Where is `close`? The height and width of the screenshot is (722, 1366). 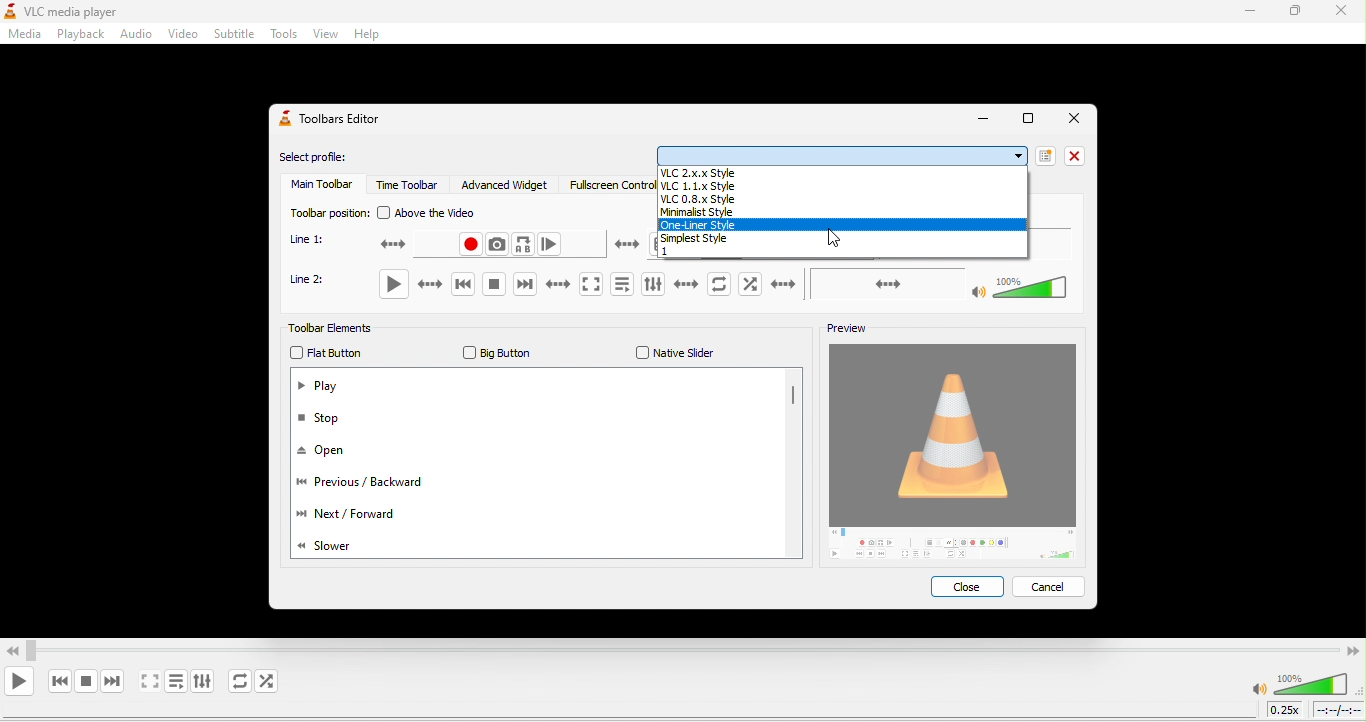
close is located at coordinates (1080, 155).